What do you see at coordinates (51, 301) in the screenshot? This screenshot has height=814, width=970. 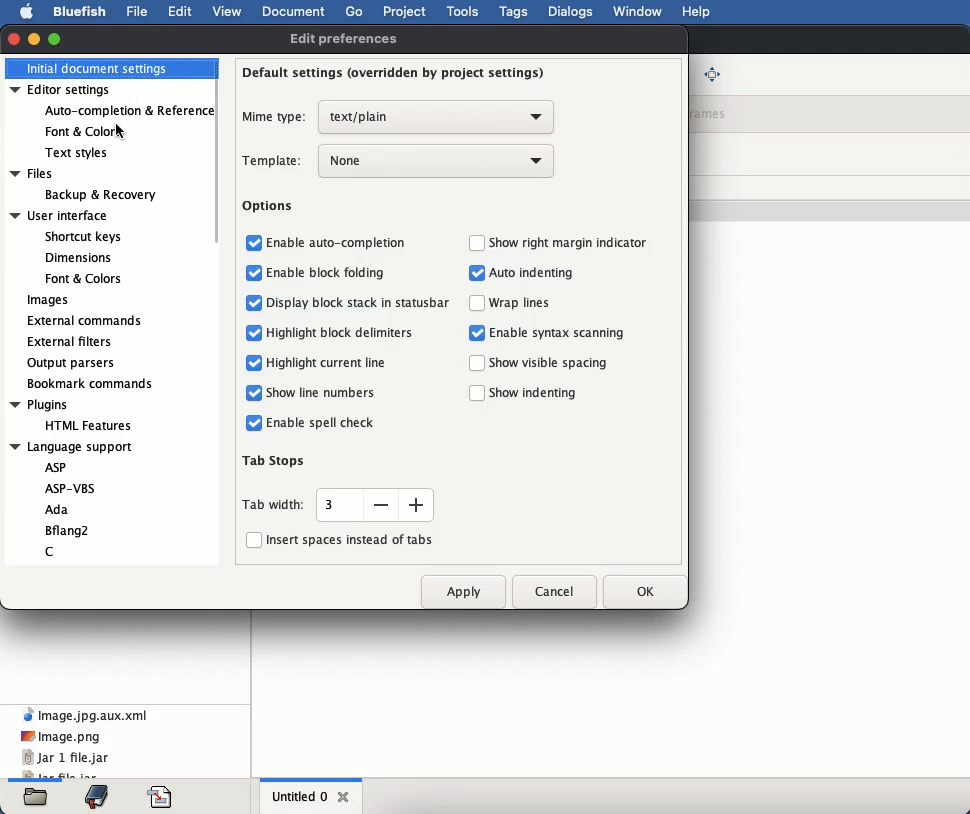 I see `images` at bounding box center [51, 301].